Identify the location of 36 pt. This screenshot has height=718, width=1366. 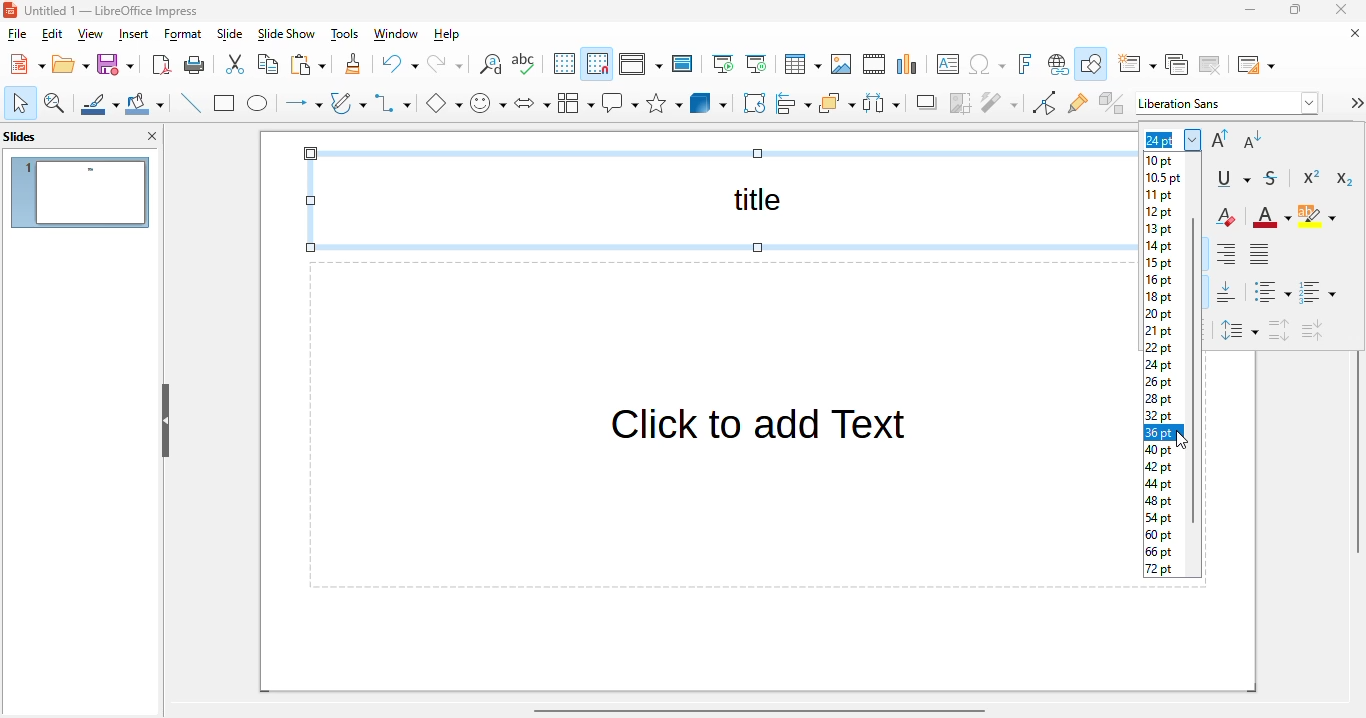
(1159, 433).